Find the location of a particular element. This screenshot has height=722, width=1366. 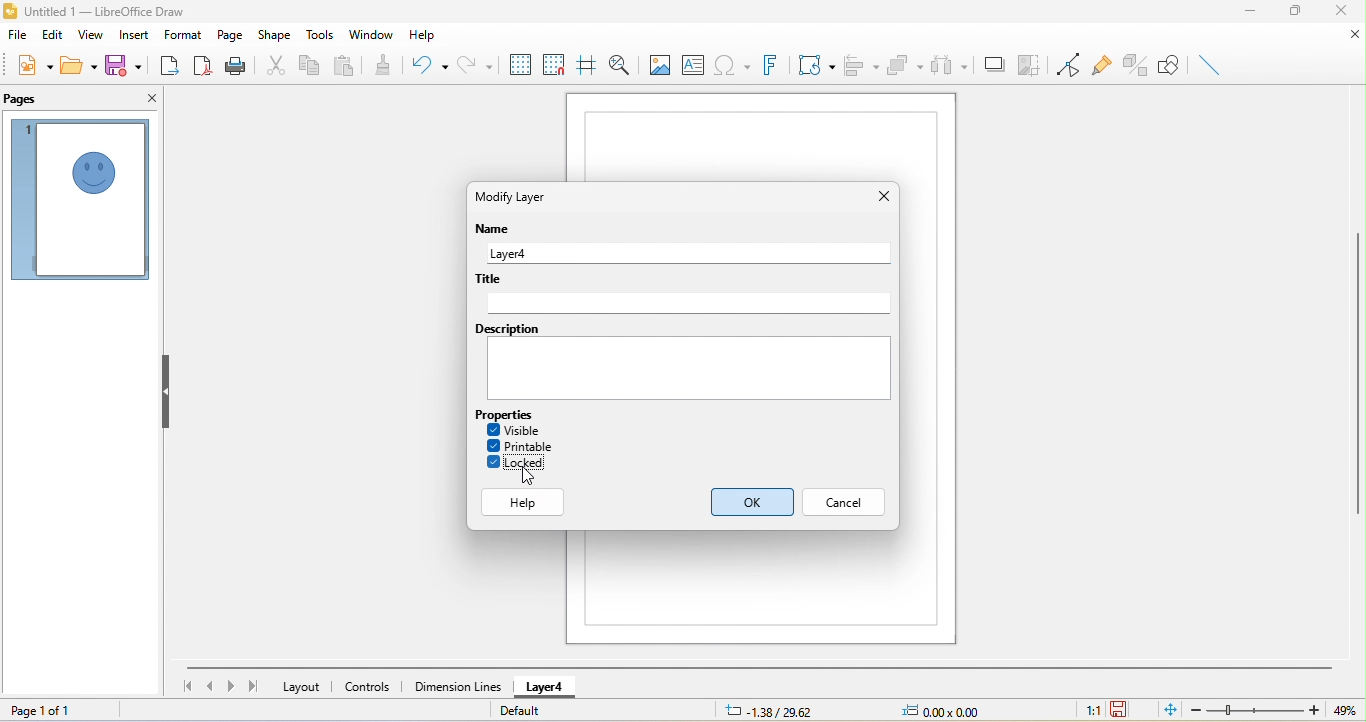

font work text is located at coordinates (772, 63).